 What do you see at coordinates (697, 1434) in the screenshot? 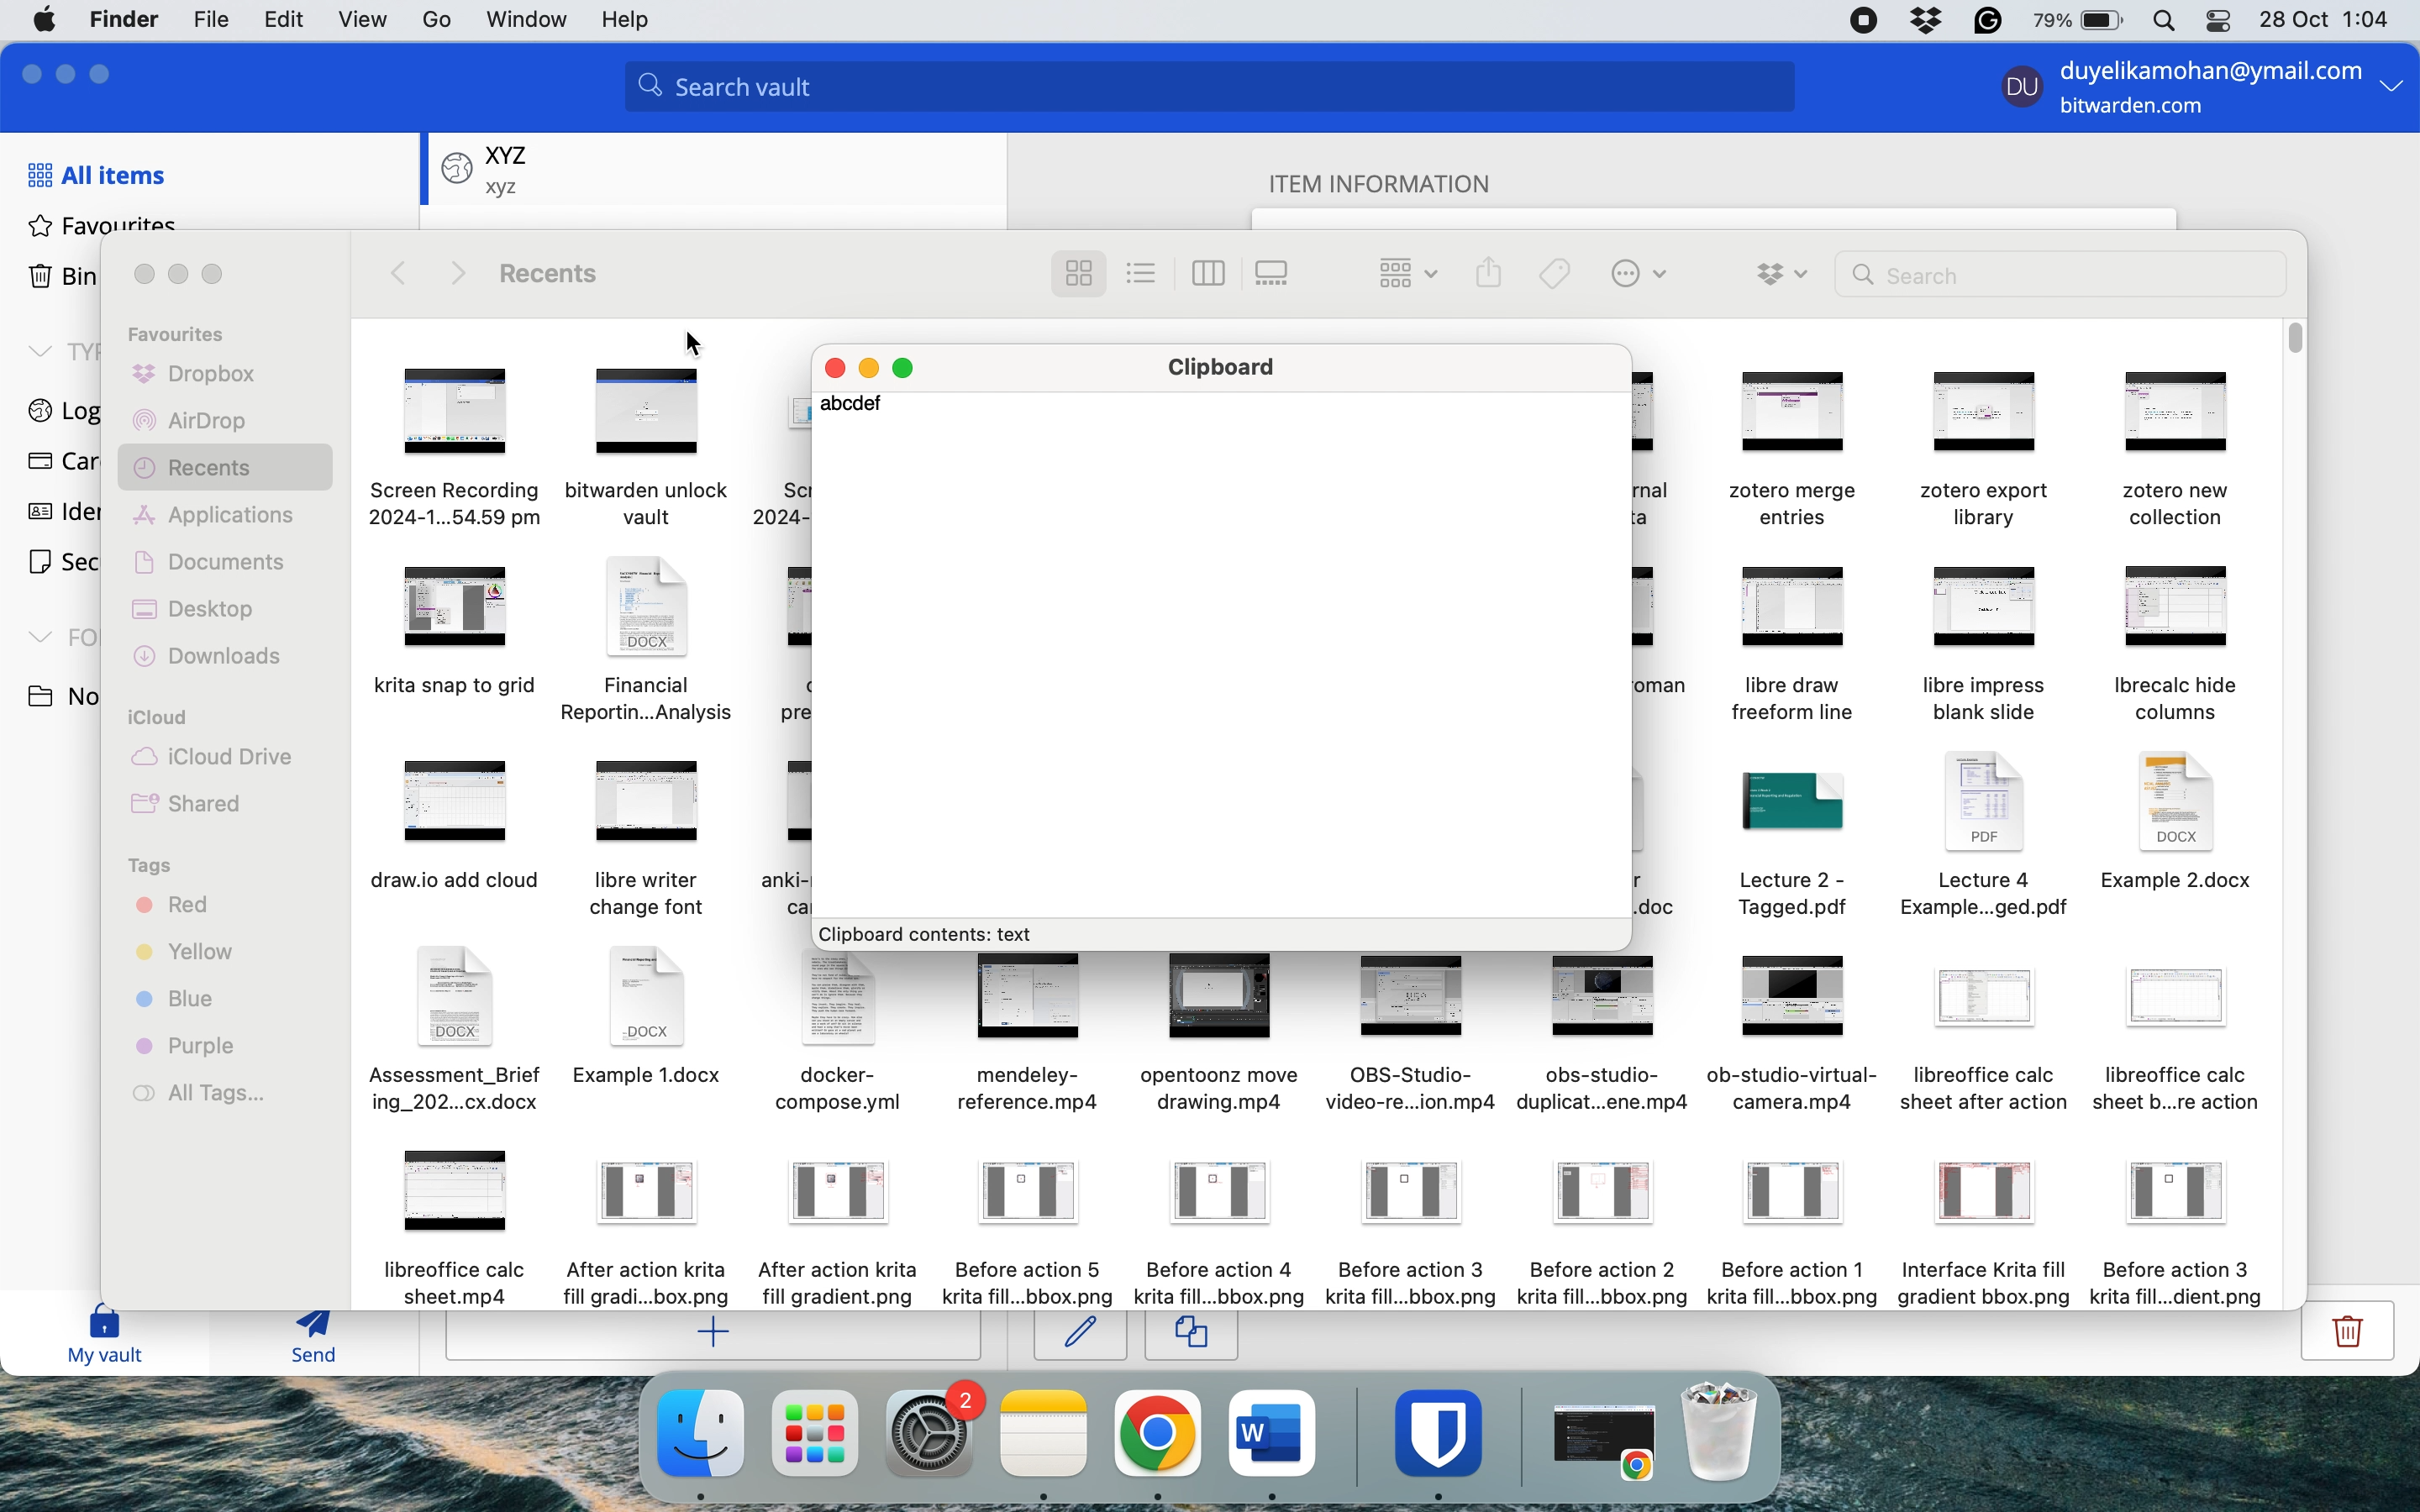
I see `finder` at bounding box center [697, 1434].